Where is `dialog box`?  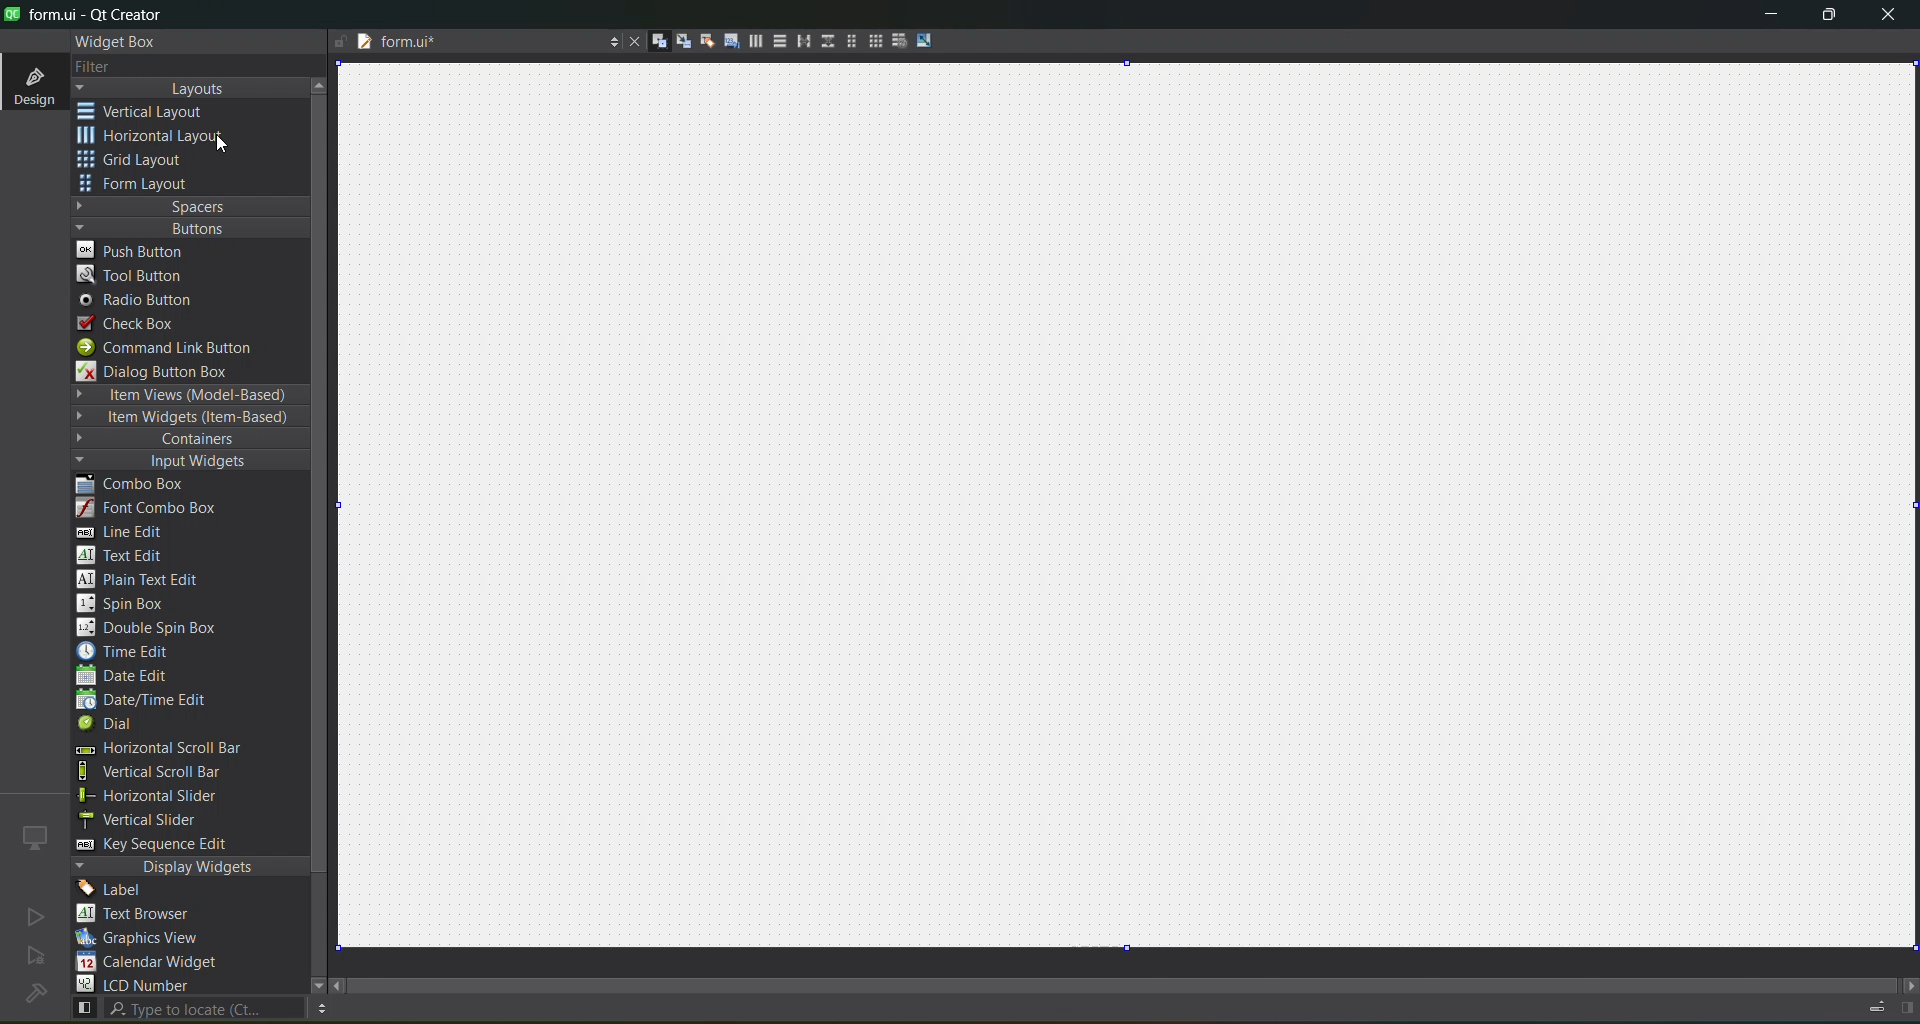 dialog box is located at coordinates (167, 371).